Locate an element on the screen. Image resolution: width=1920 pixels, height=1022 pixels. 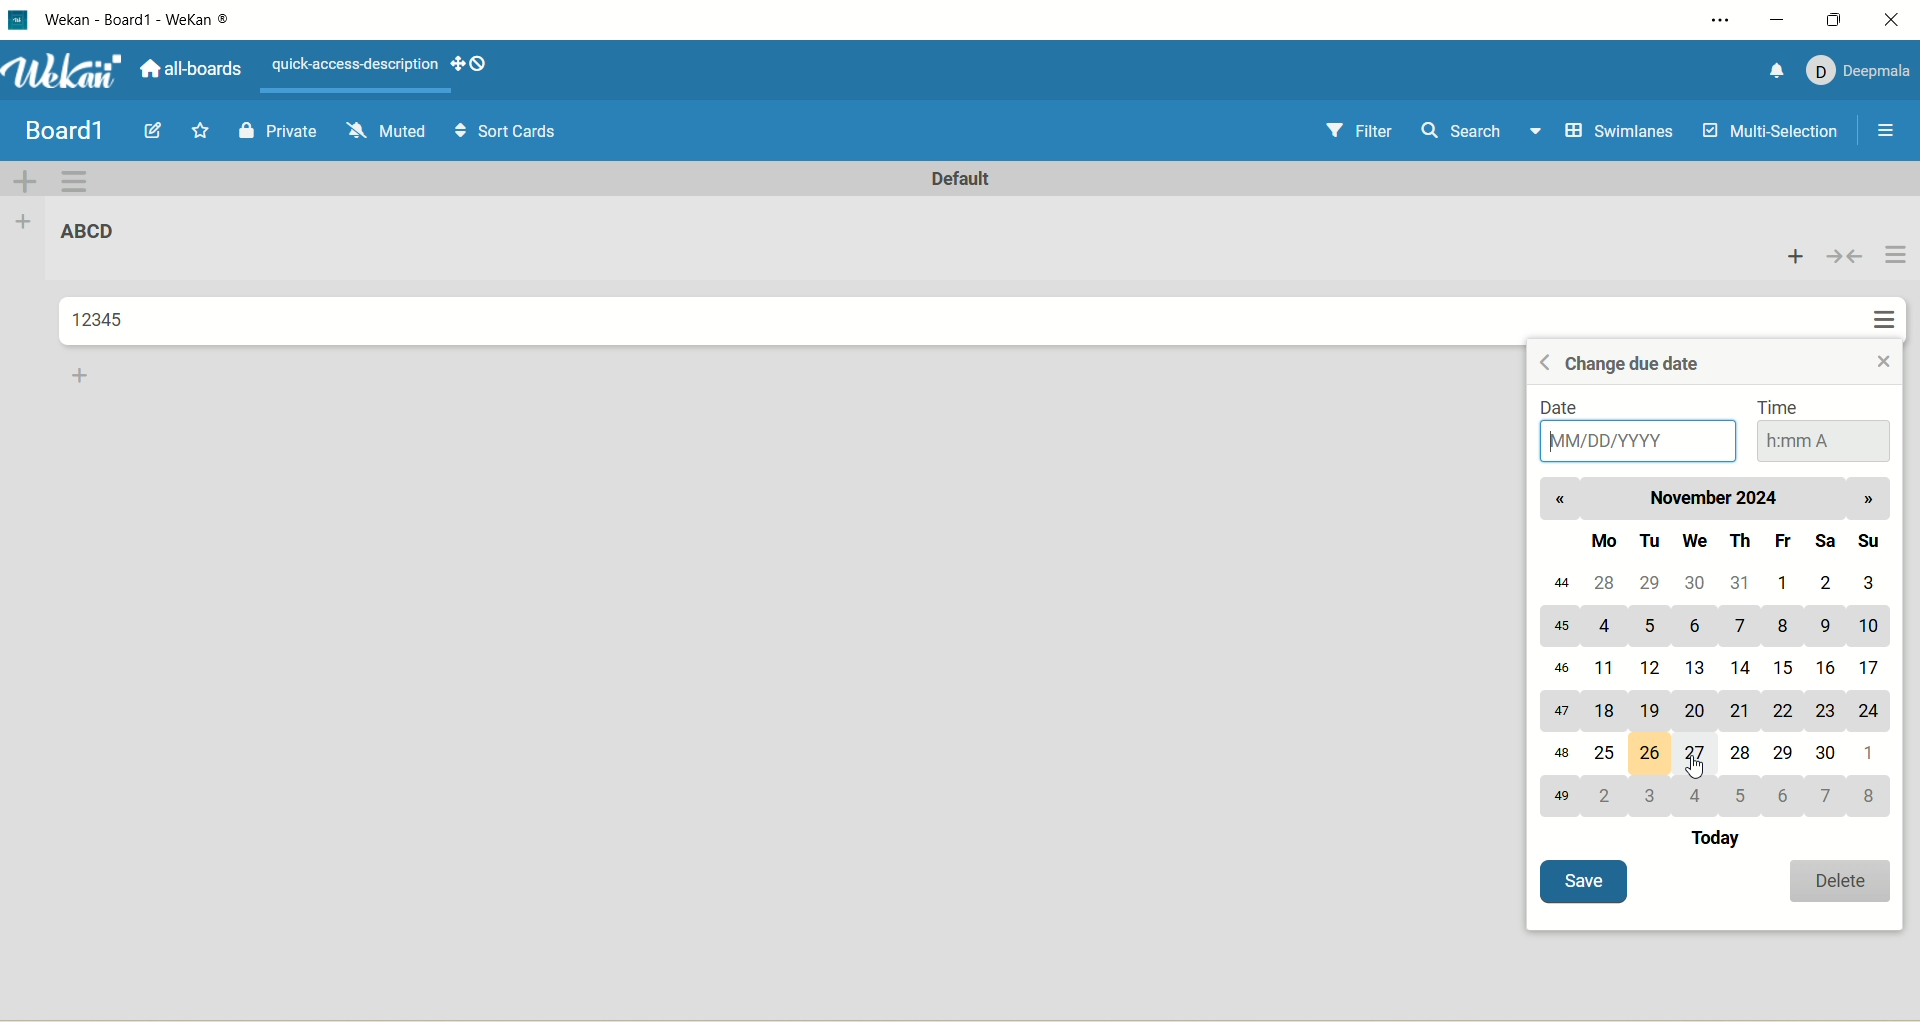
title is located at coordinates (140, 25).